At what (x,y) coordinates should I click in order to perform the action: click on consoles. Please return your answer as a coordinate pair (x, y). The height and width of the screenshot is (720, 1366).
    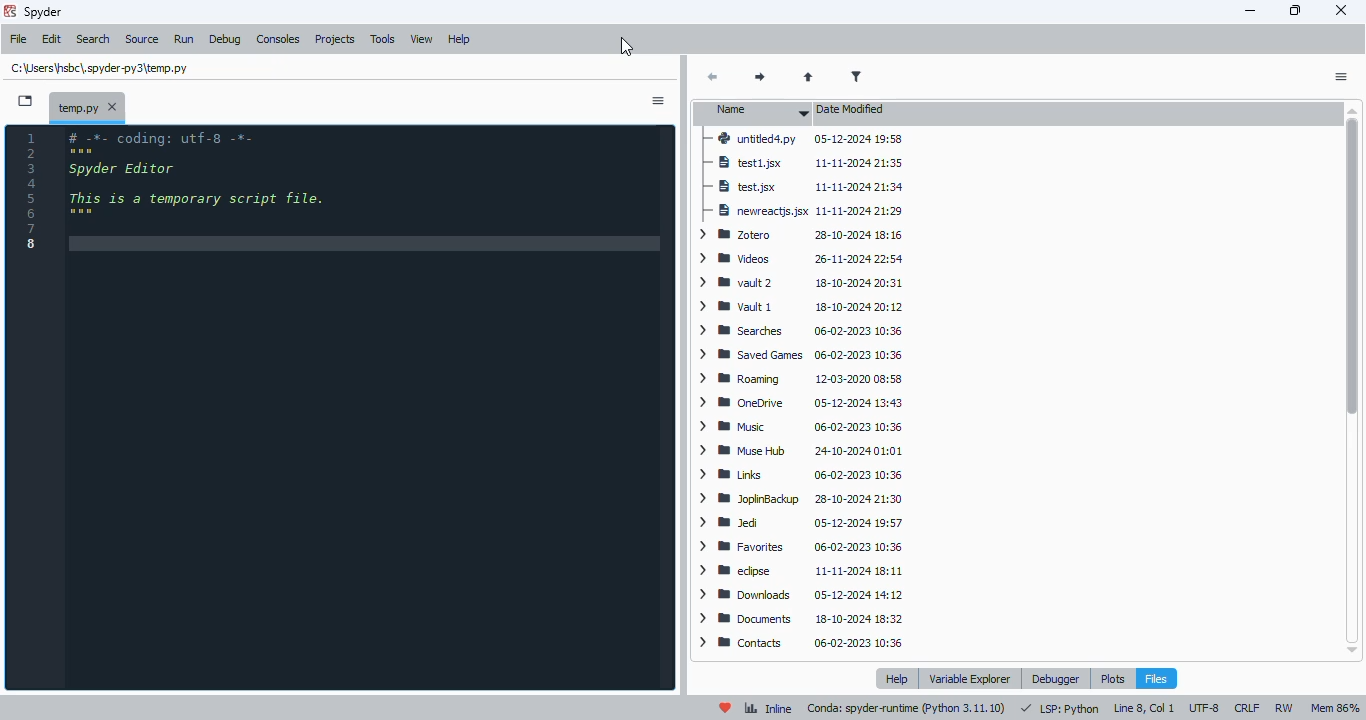
    Looking at the image, I should click on (279, 39).